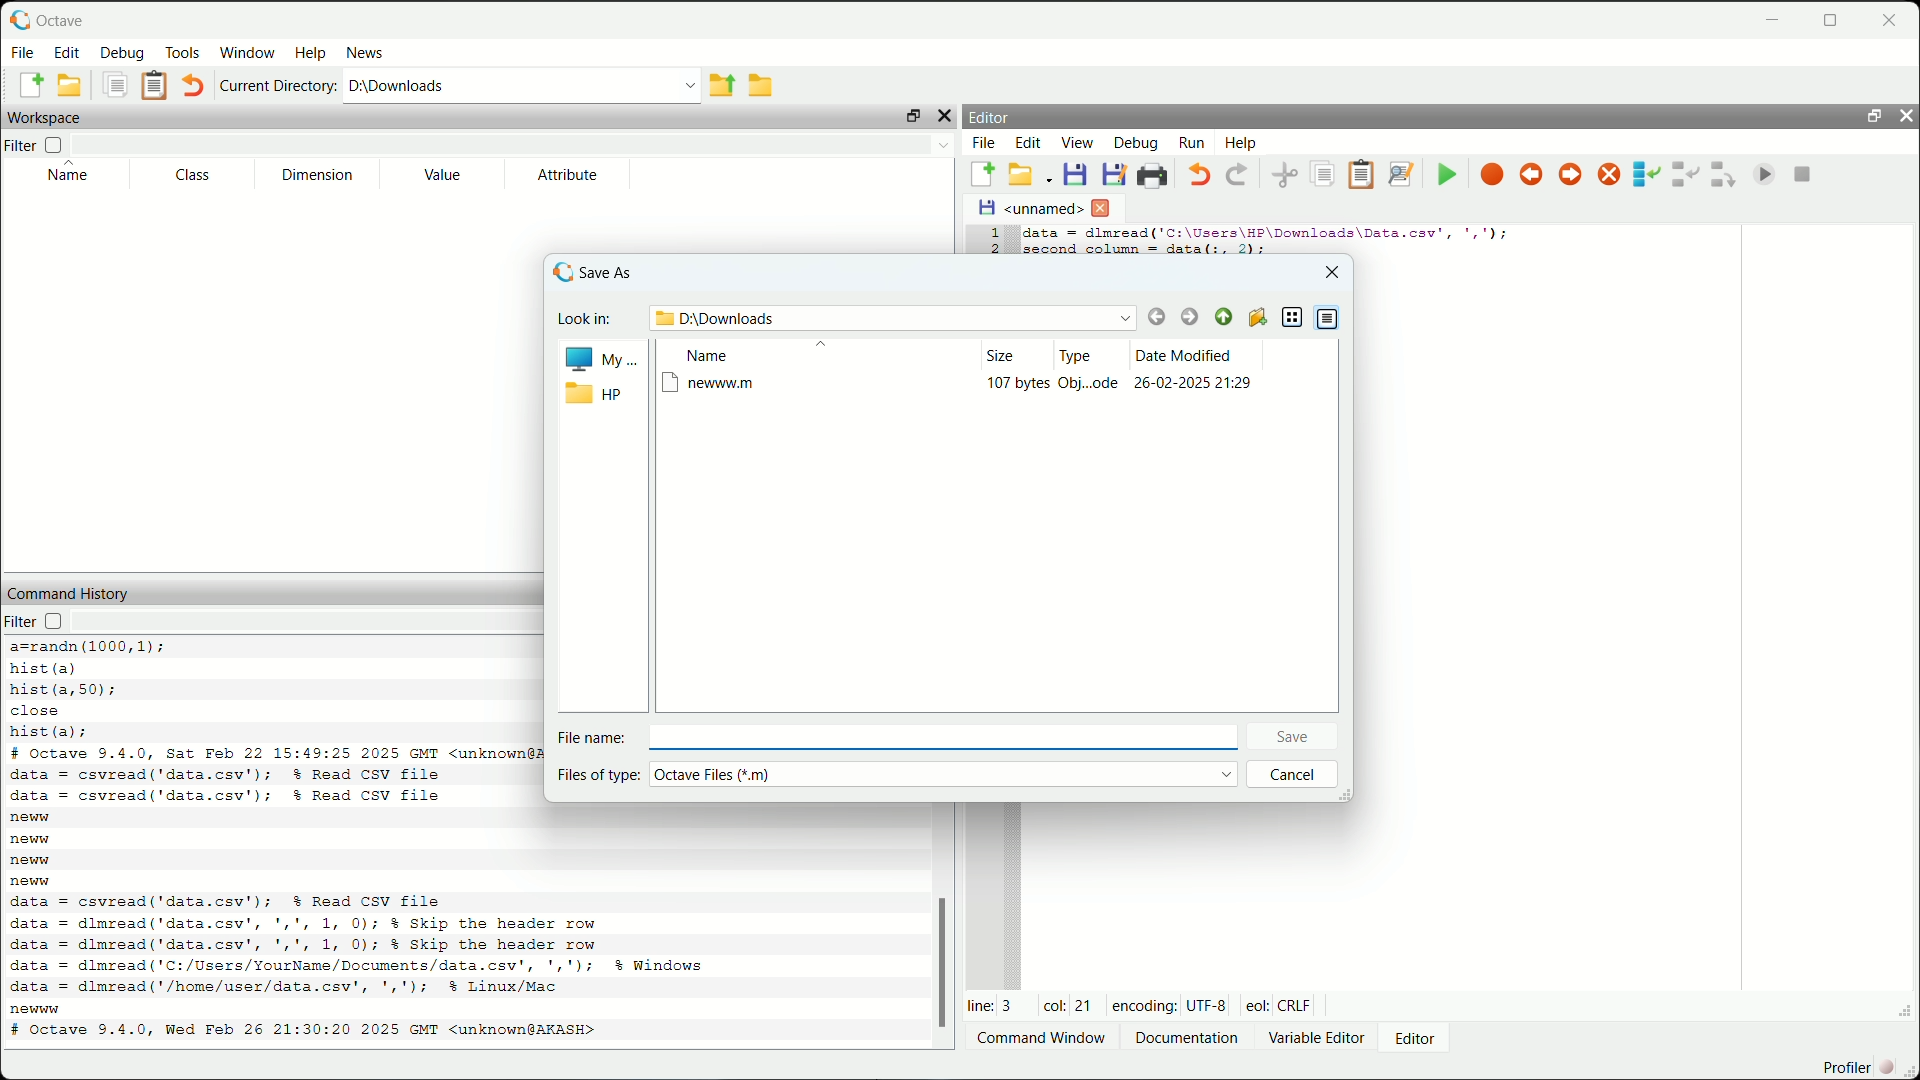 The height and width of the screenshot is (1080, 1920). I want to click on line: 3, so click(986, 1003).